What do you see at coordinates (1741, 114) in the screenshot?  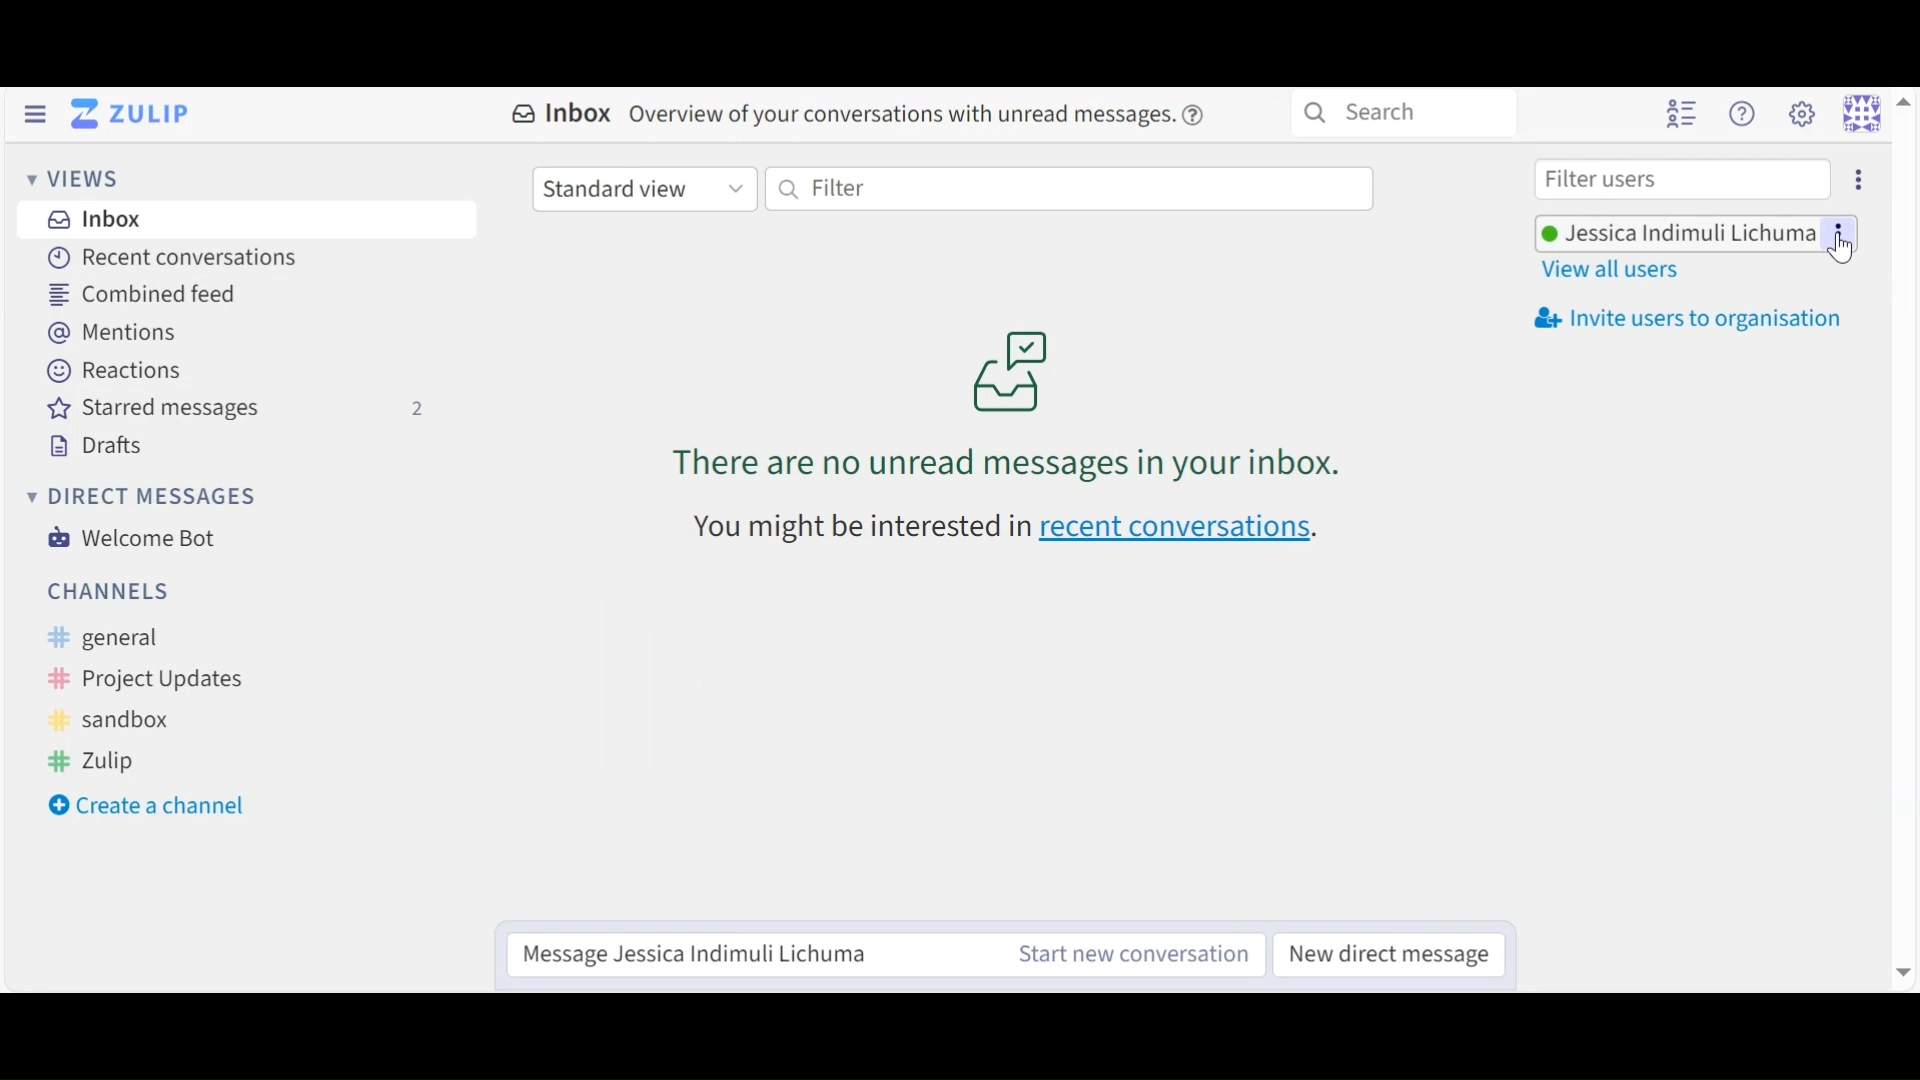 I see `Help` at bounding box center [1741, 114].